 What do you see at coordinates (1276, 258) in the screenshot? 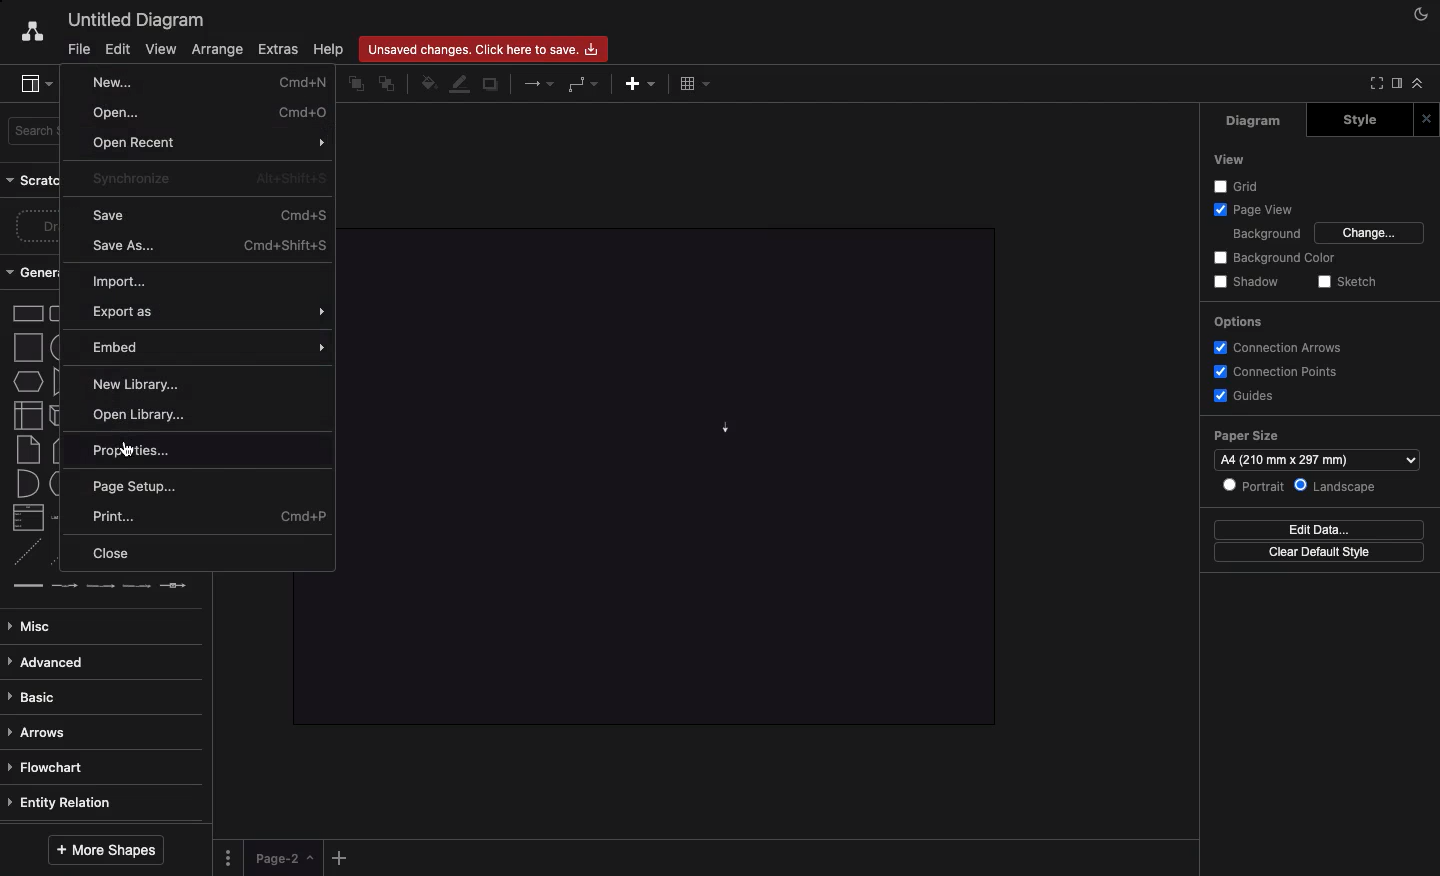
I see `Background color` at bounding box center [1276, 258].